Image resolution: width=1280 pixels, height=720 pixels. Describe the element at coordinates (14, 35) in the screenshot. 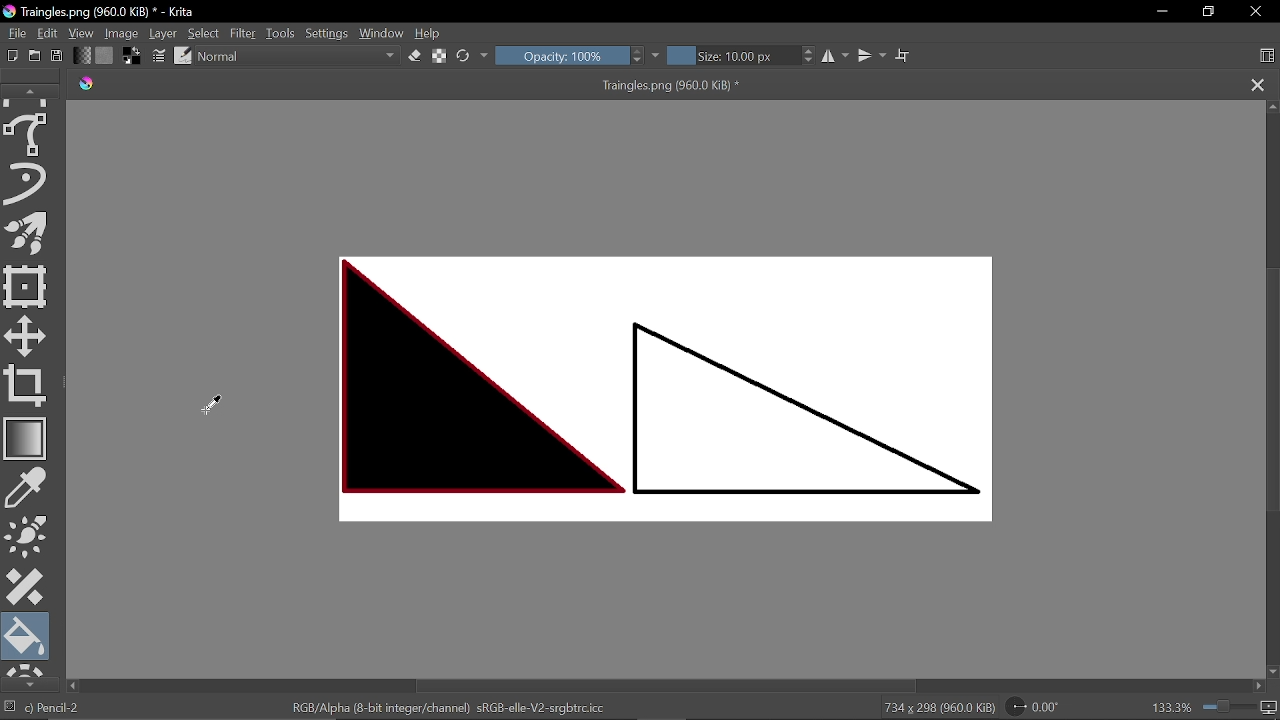

I see `File` at that location.